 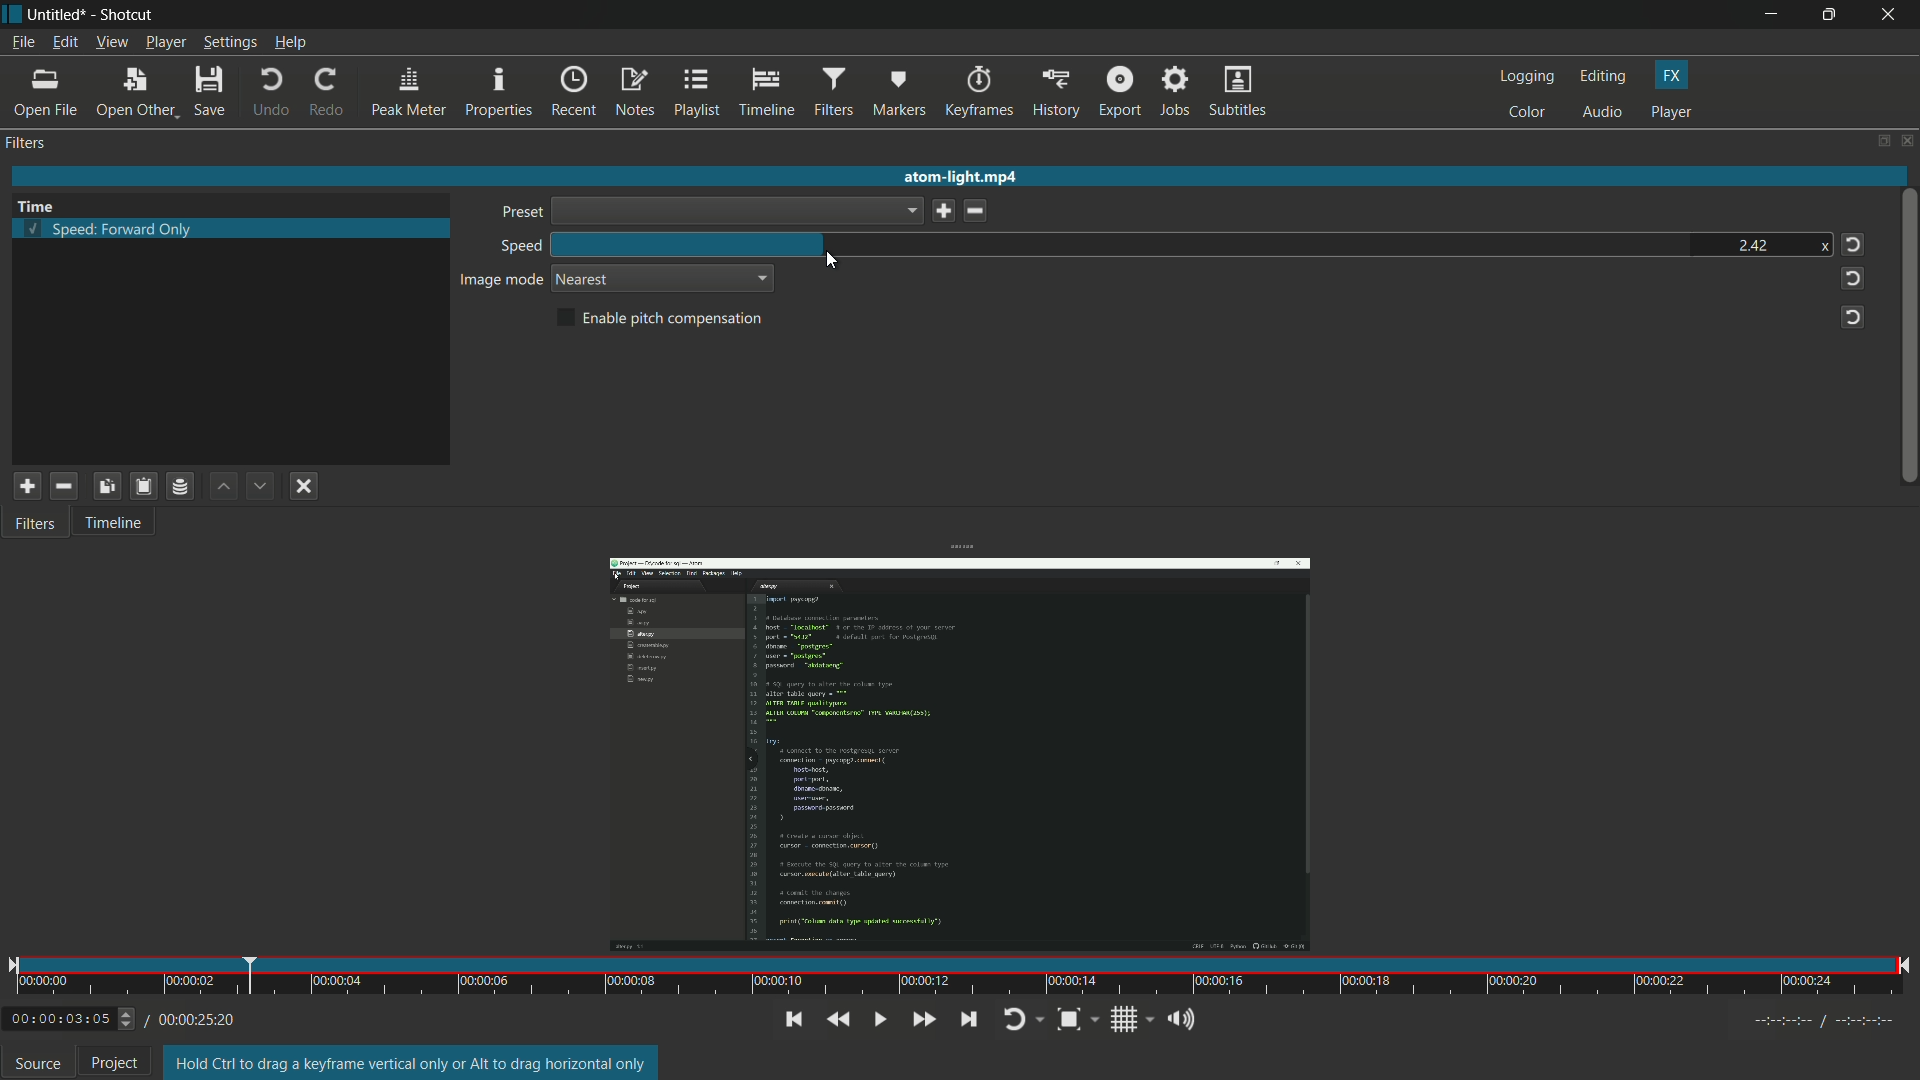 I want to click on quickly play backwards, so click(x=839, y=1020).